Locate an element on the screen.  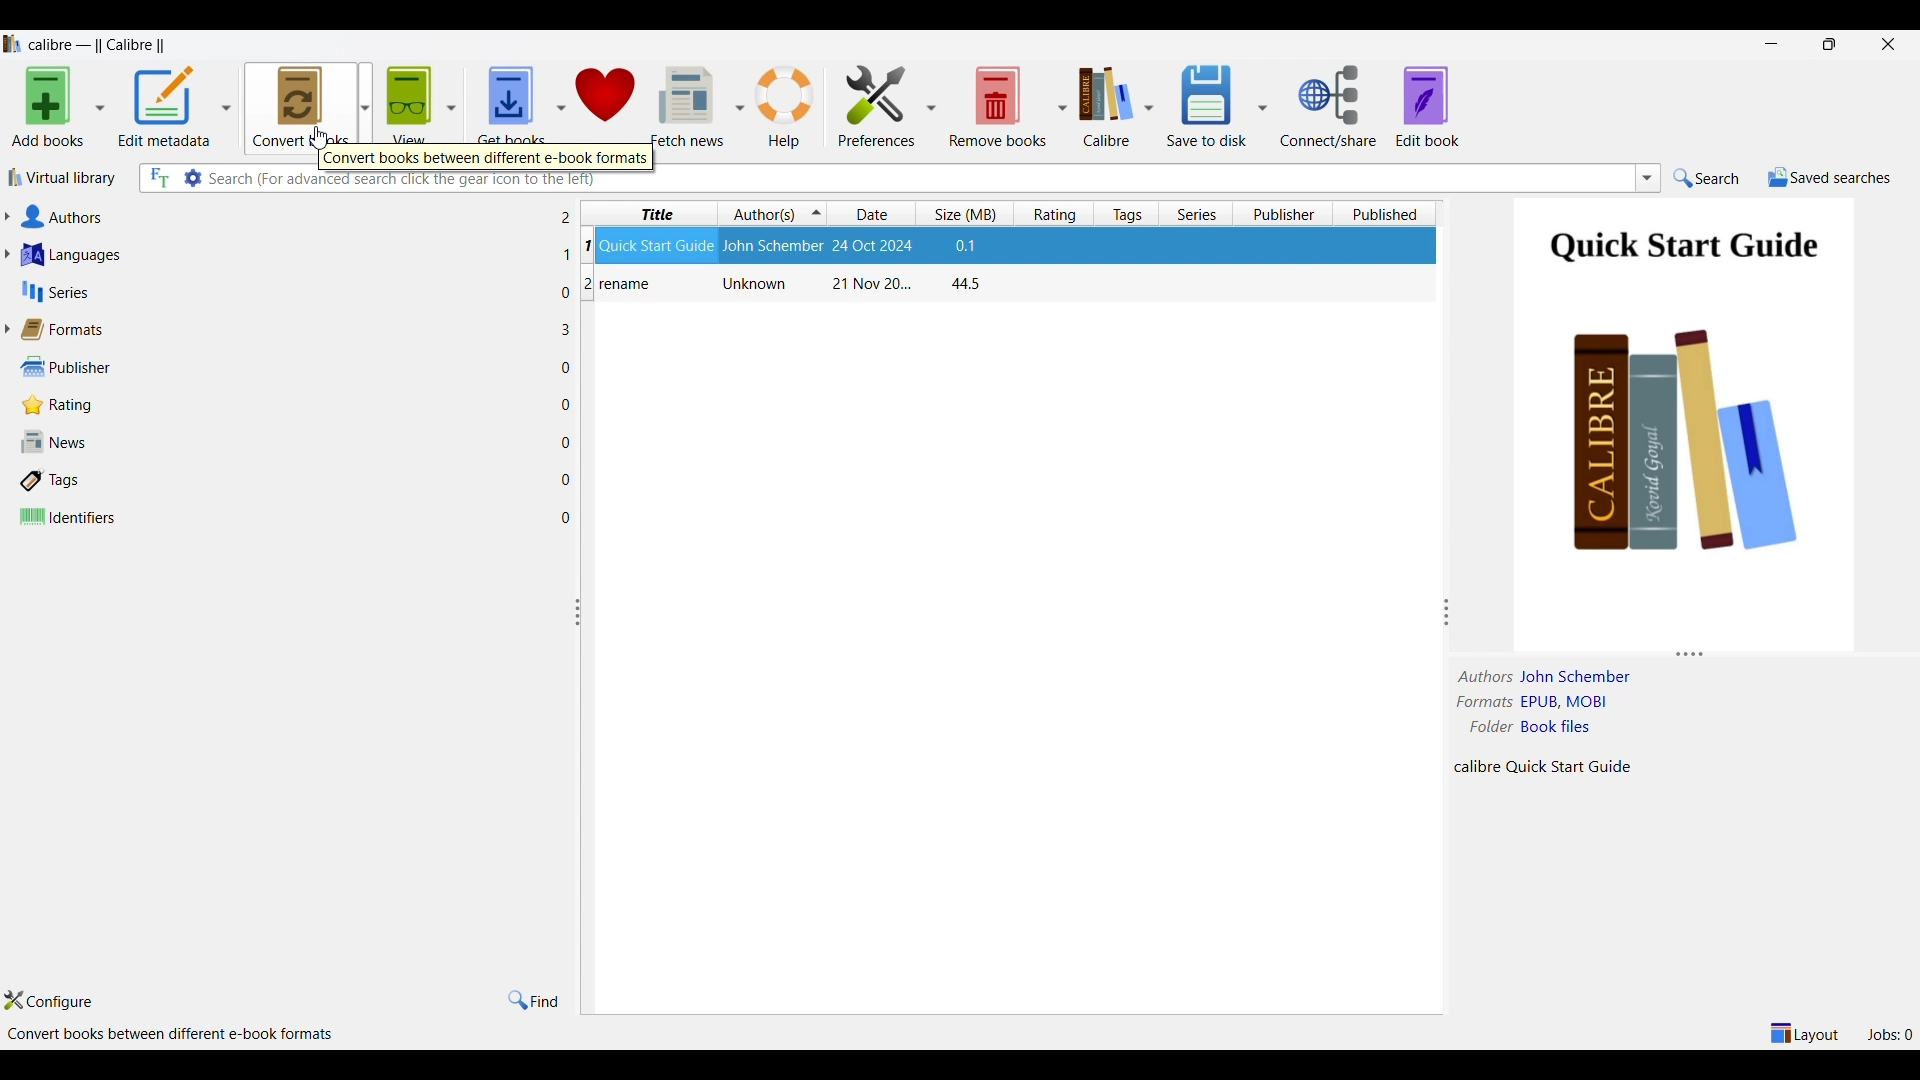
Published column is located at coordinates (1387, 213).